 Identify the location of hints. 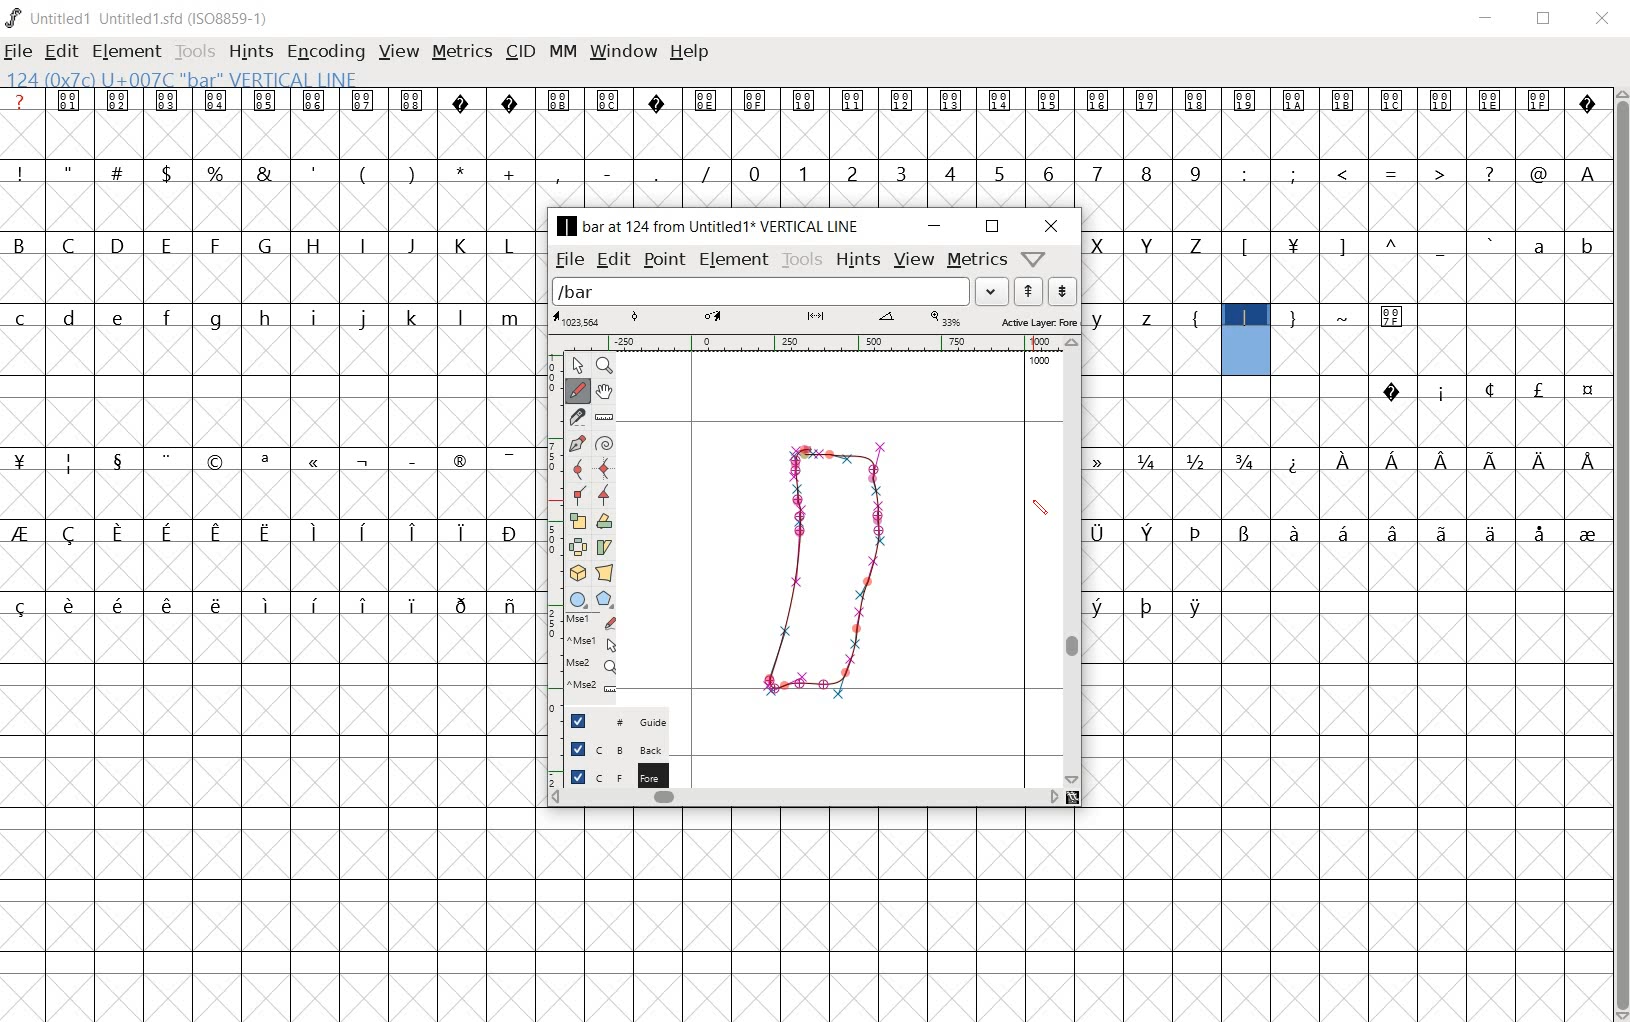
(857, 259).